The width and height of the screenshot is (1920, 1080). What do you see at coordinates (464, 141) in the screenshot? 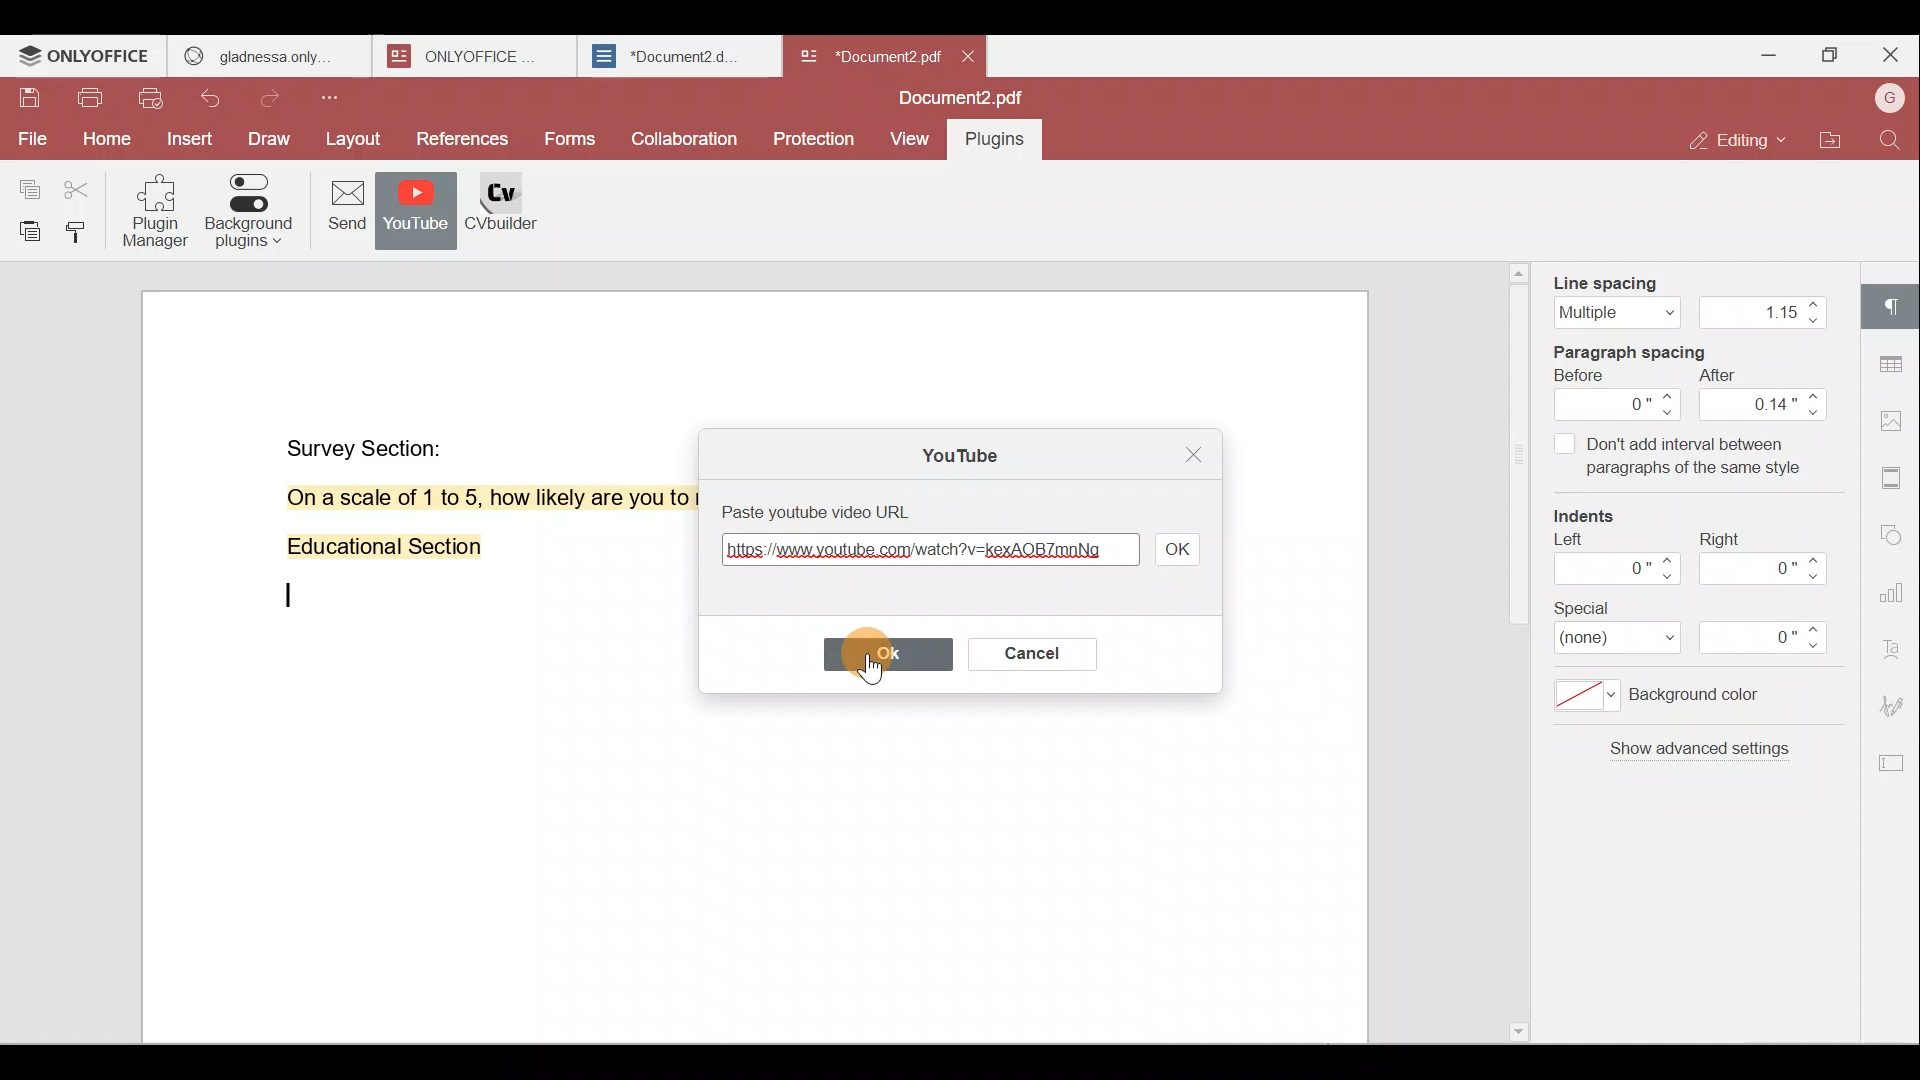
I see `References` at bounding box center [464, 141].